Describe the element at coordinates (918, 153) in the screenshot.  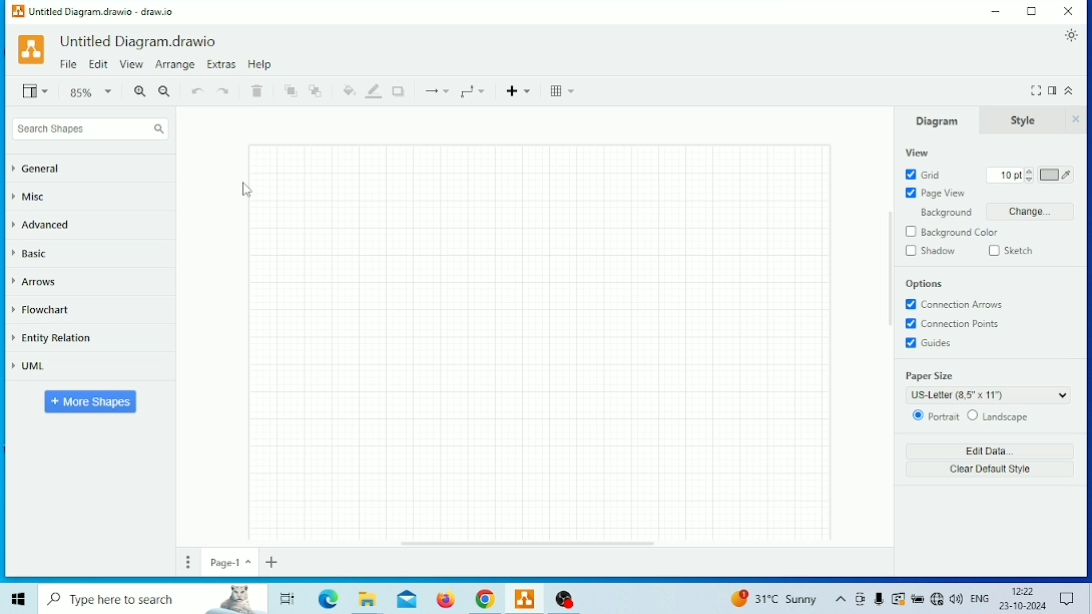
I see `View` at that location.